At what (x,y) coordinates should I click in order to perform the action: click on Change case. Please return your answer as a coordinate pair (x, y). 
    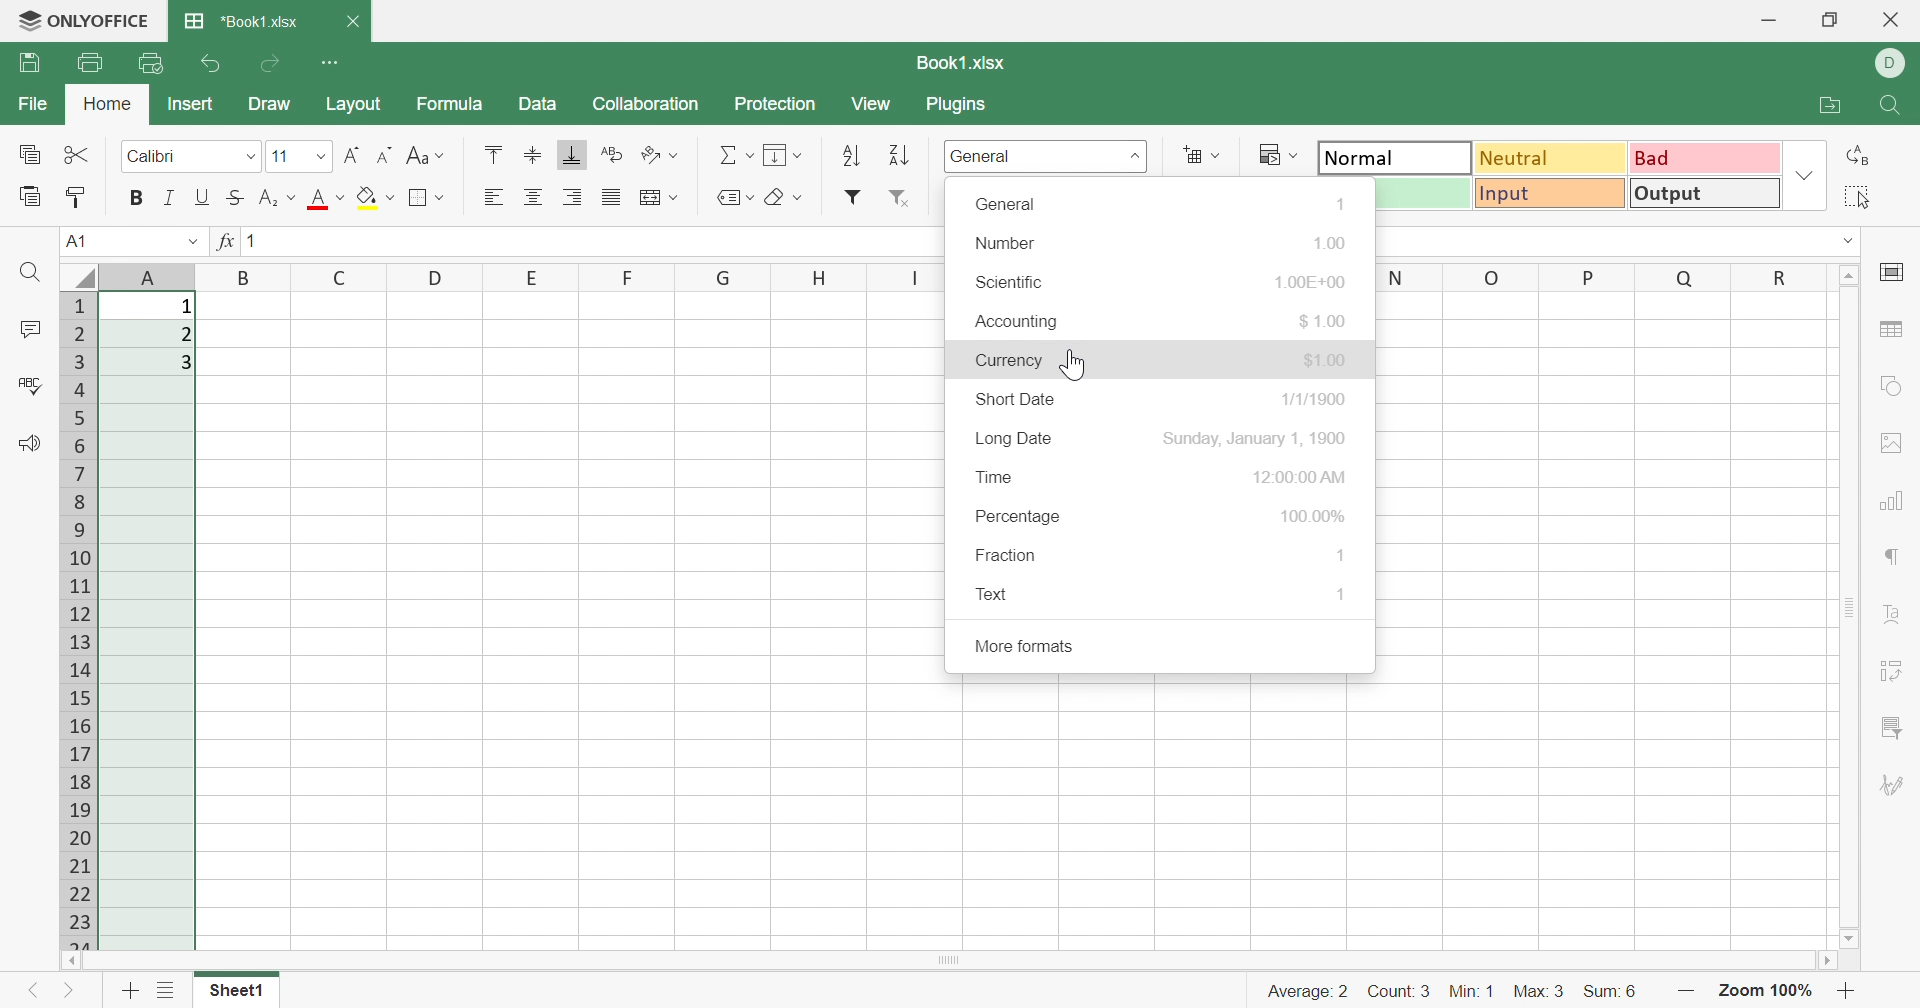
    Looking at the image, I should click on (427, 155).